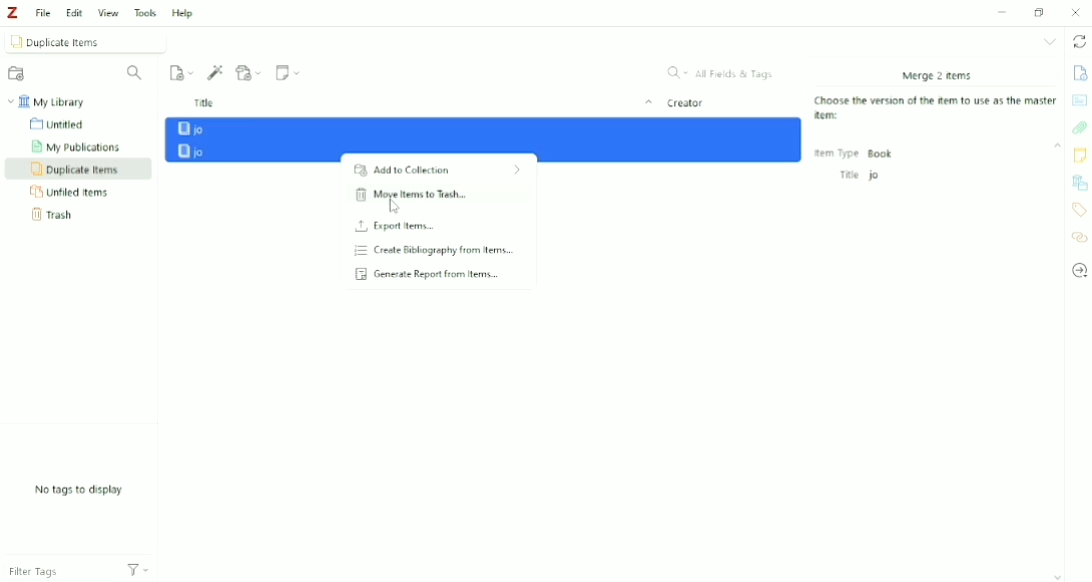 This screenshot has height=582, width=1092. I want to click on Info, so click(1079, 71).